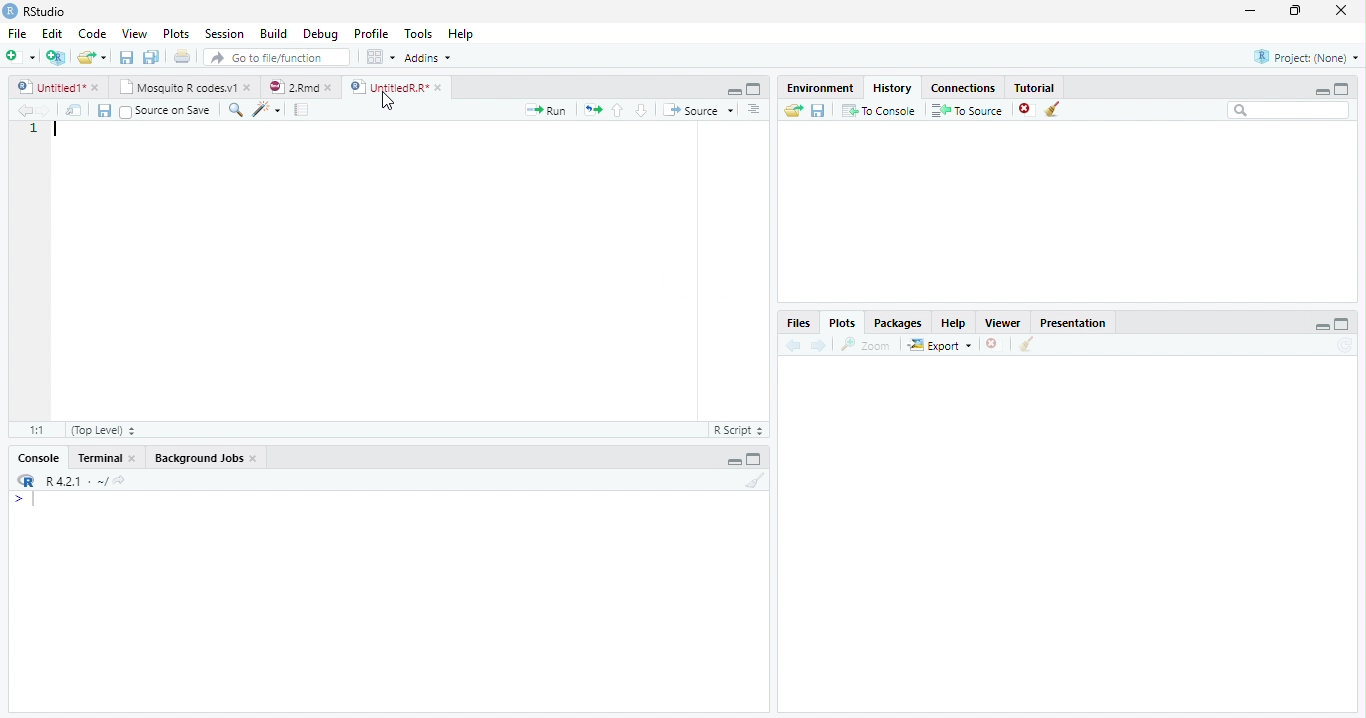  I want to click on Plots, so click(177, 33).